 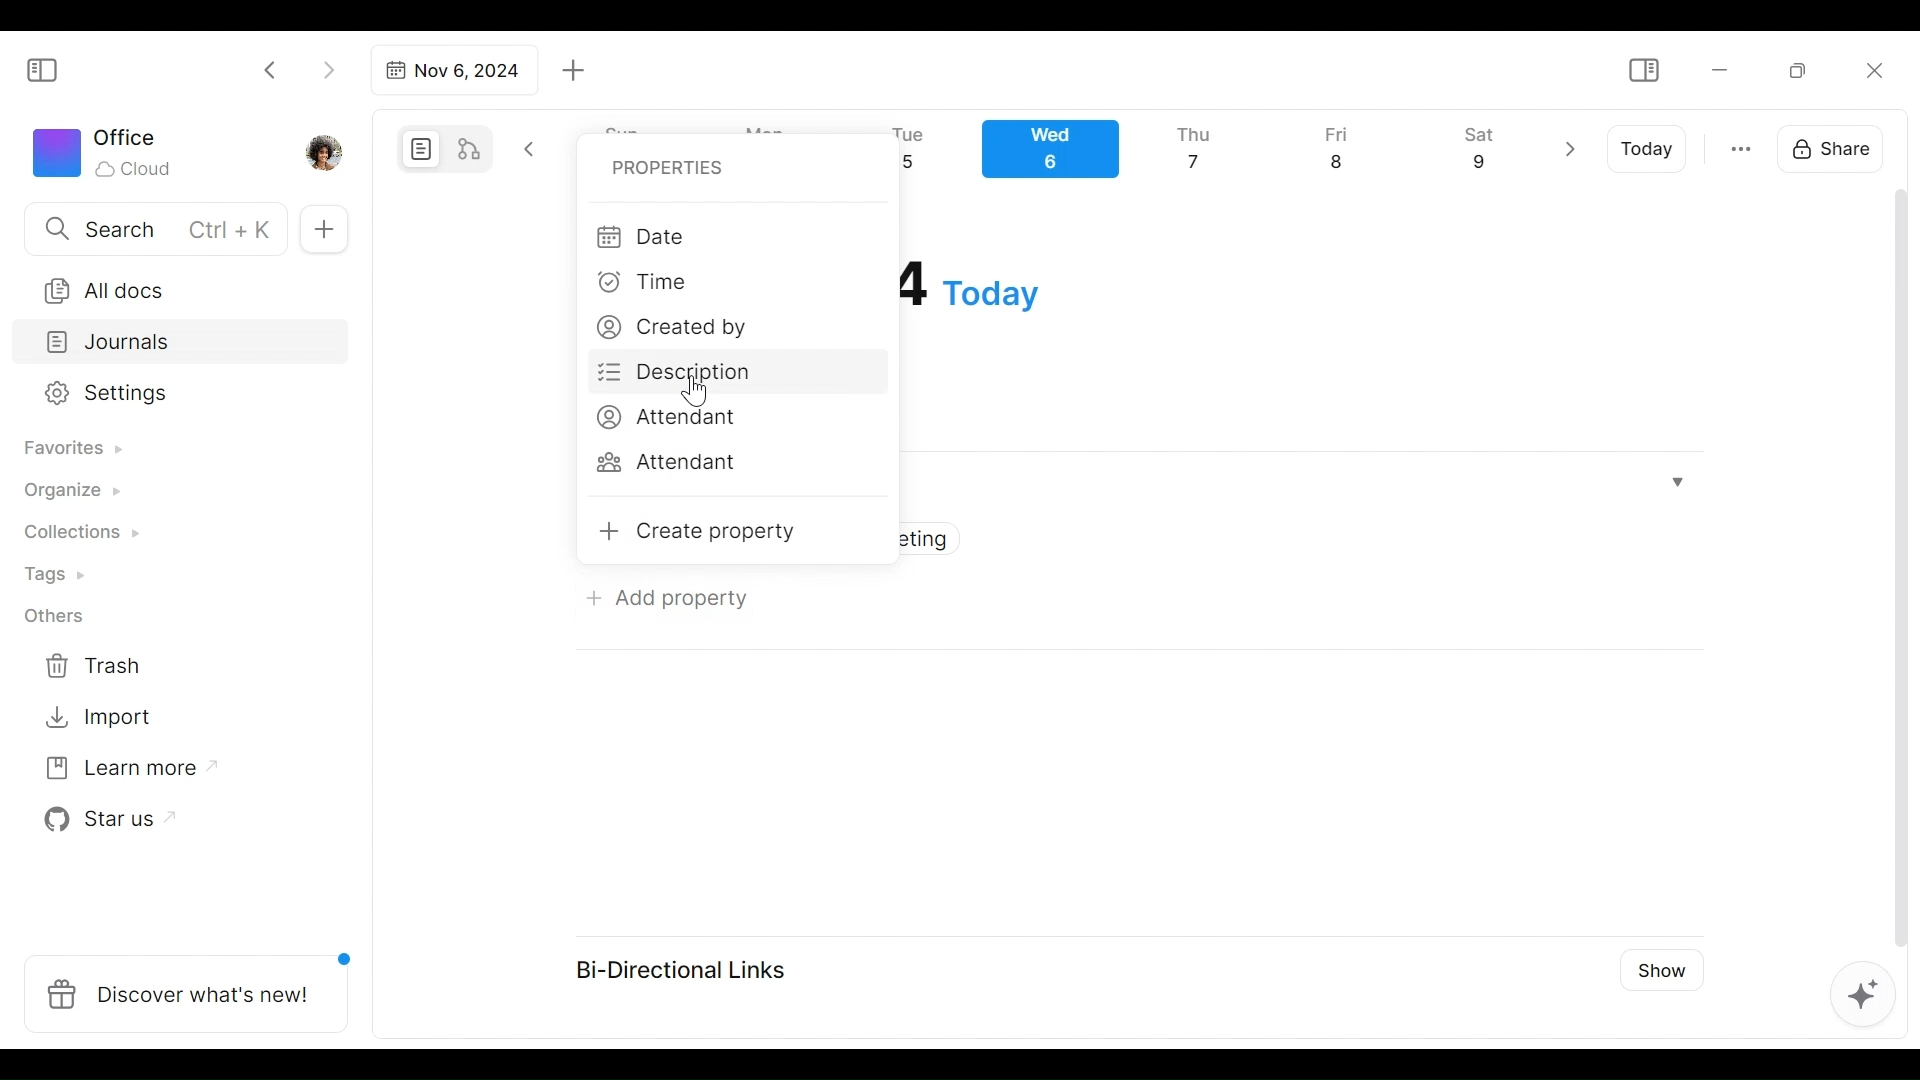 What do you see at coordinates (1901, 568) in the screenshot?
I see `vertical scrollbar` at bounding box center [1901, 568].